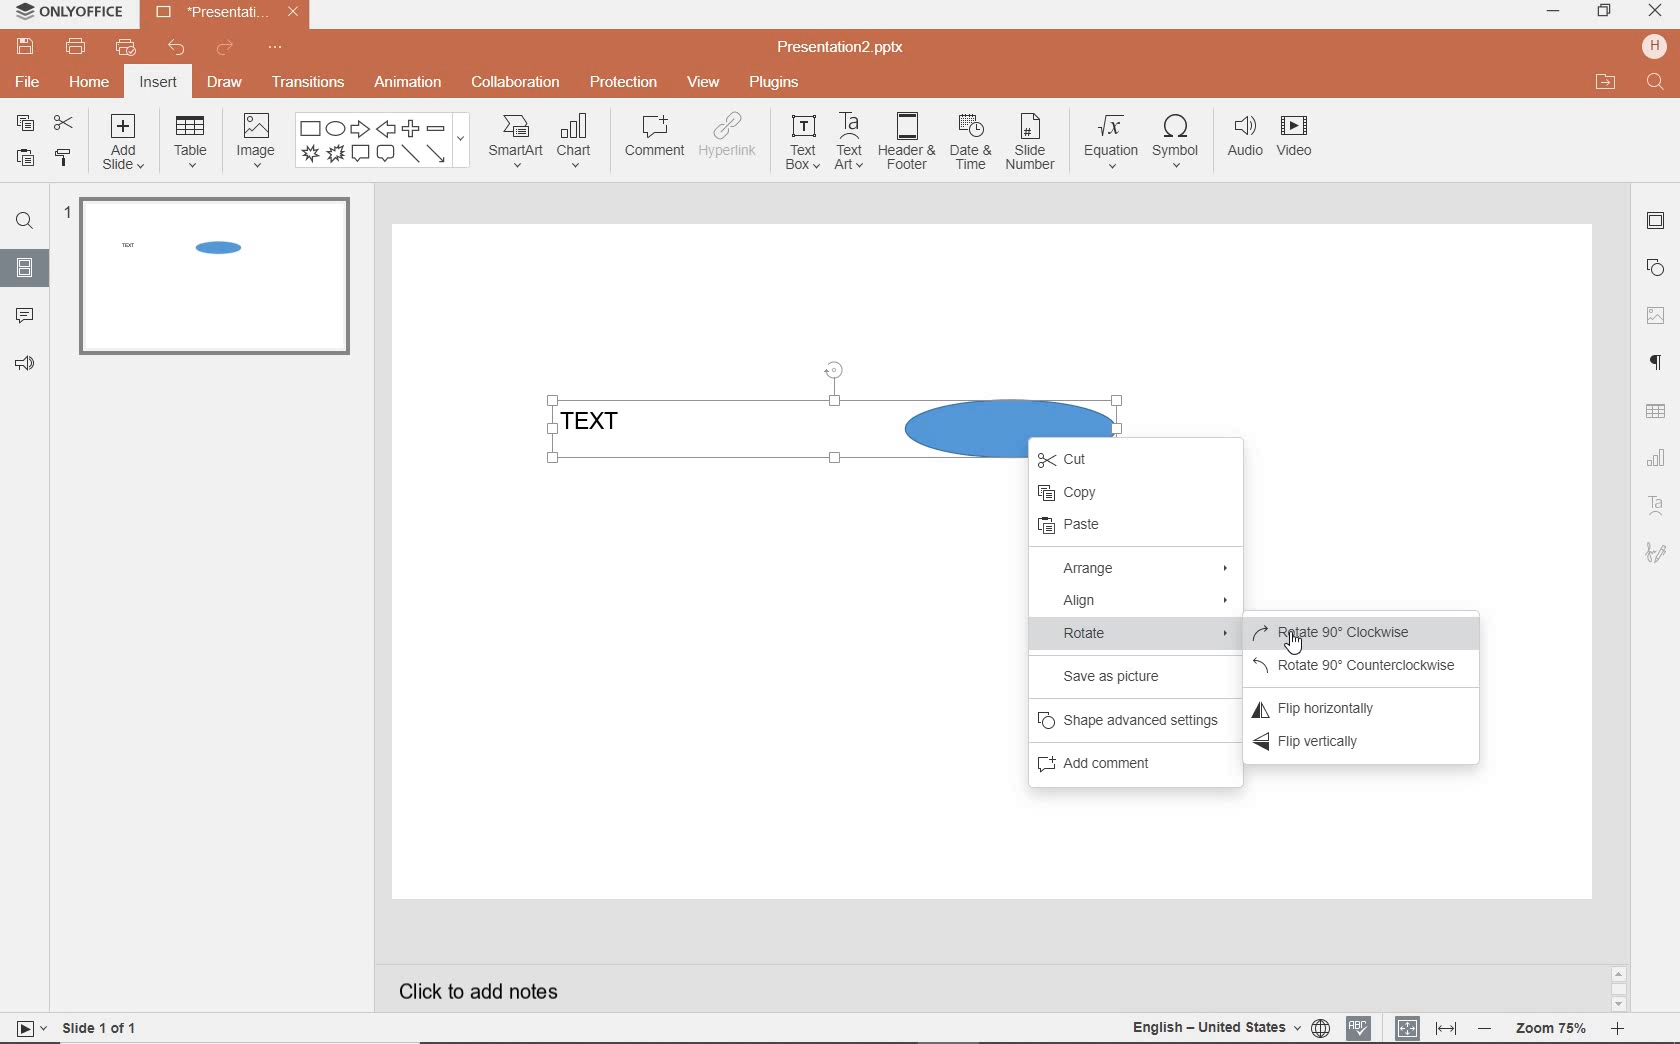  What do you see at coordinates (25, 160) in the screenshot?
I see `paste` at bounding box center [25, 160].